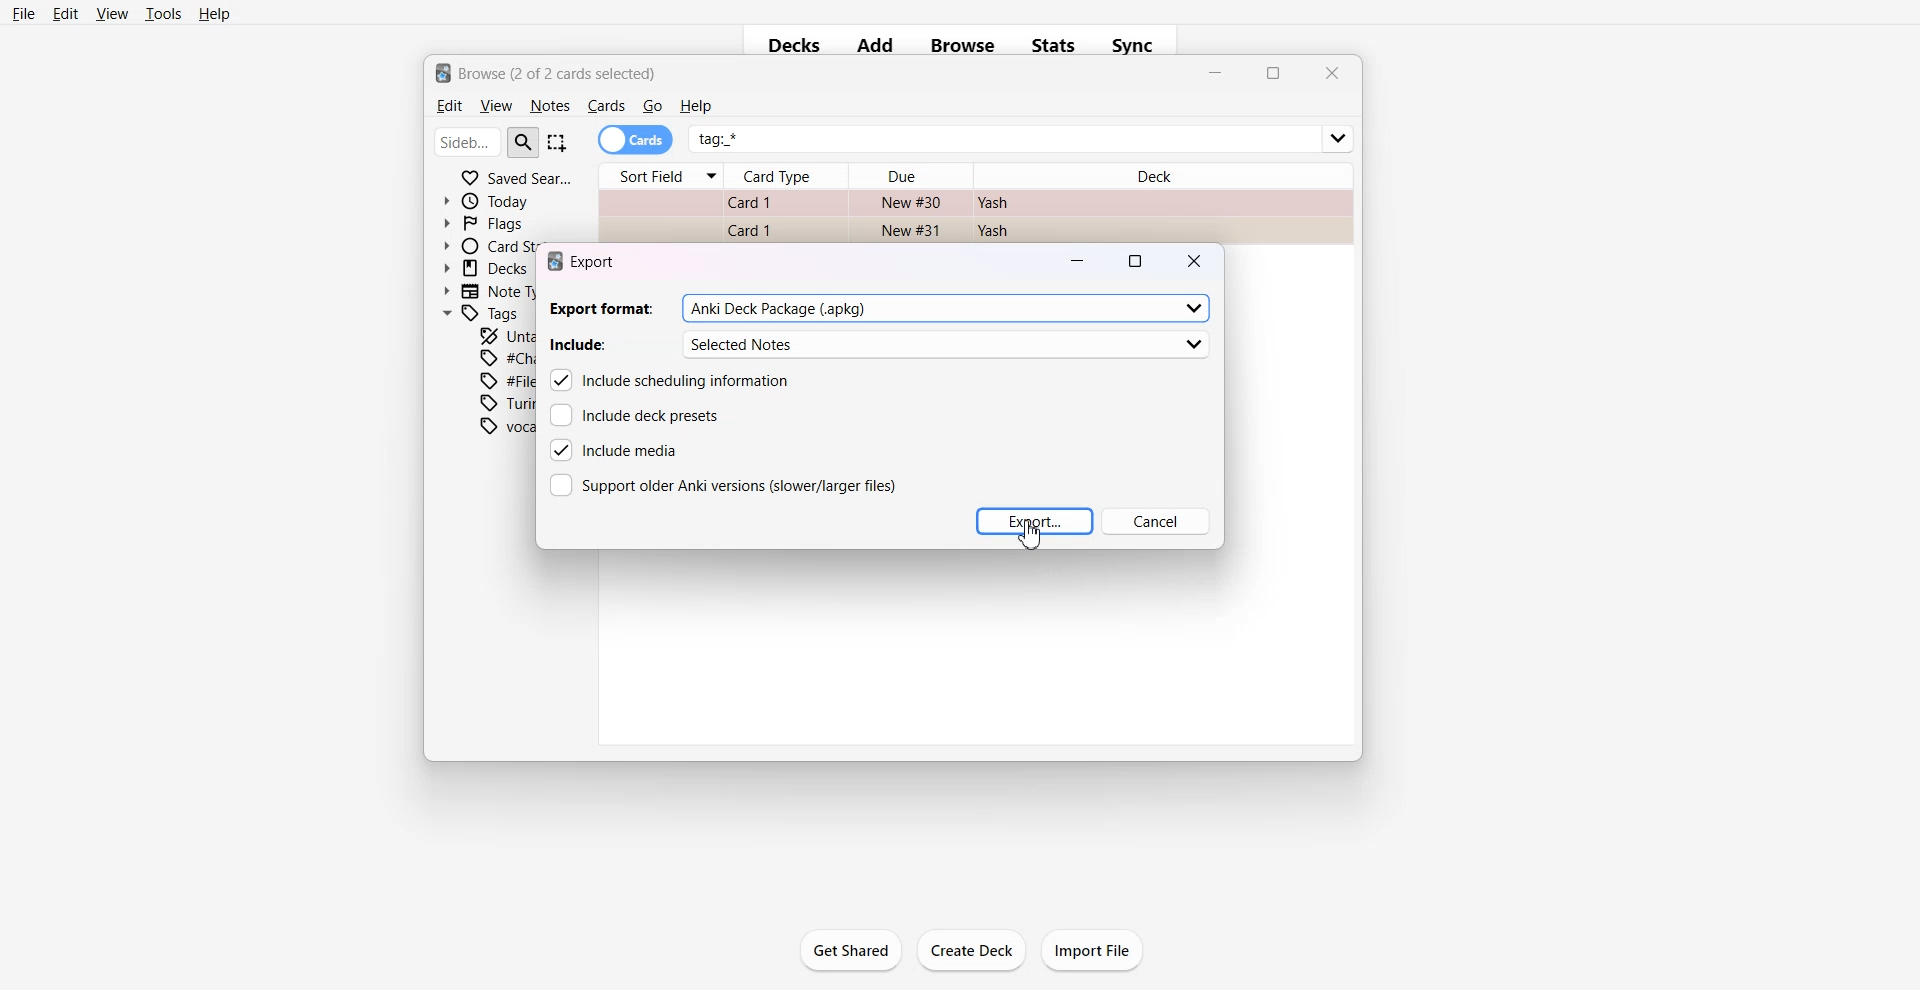 This screenshot has width=1920, height=990. Describe the element at coordinates (875, 46) in the screenshot. I see `Add` at that location.